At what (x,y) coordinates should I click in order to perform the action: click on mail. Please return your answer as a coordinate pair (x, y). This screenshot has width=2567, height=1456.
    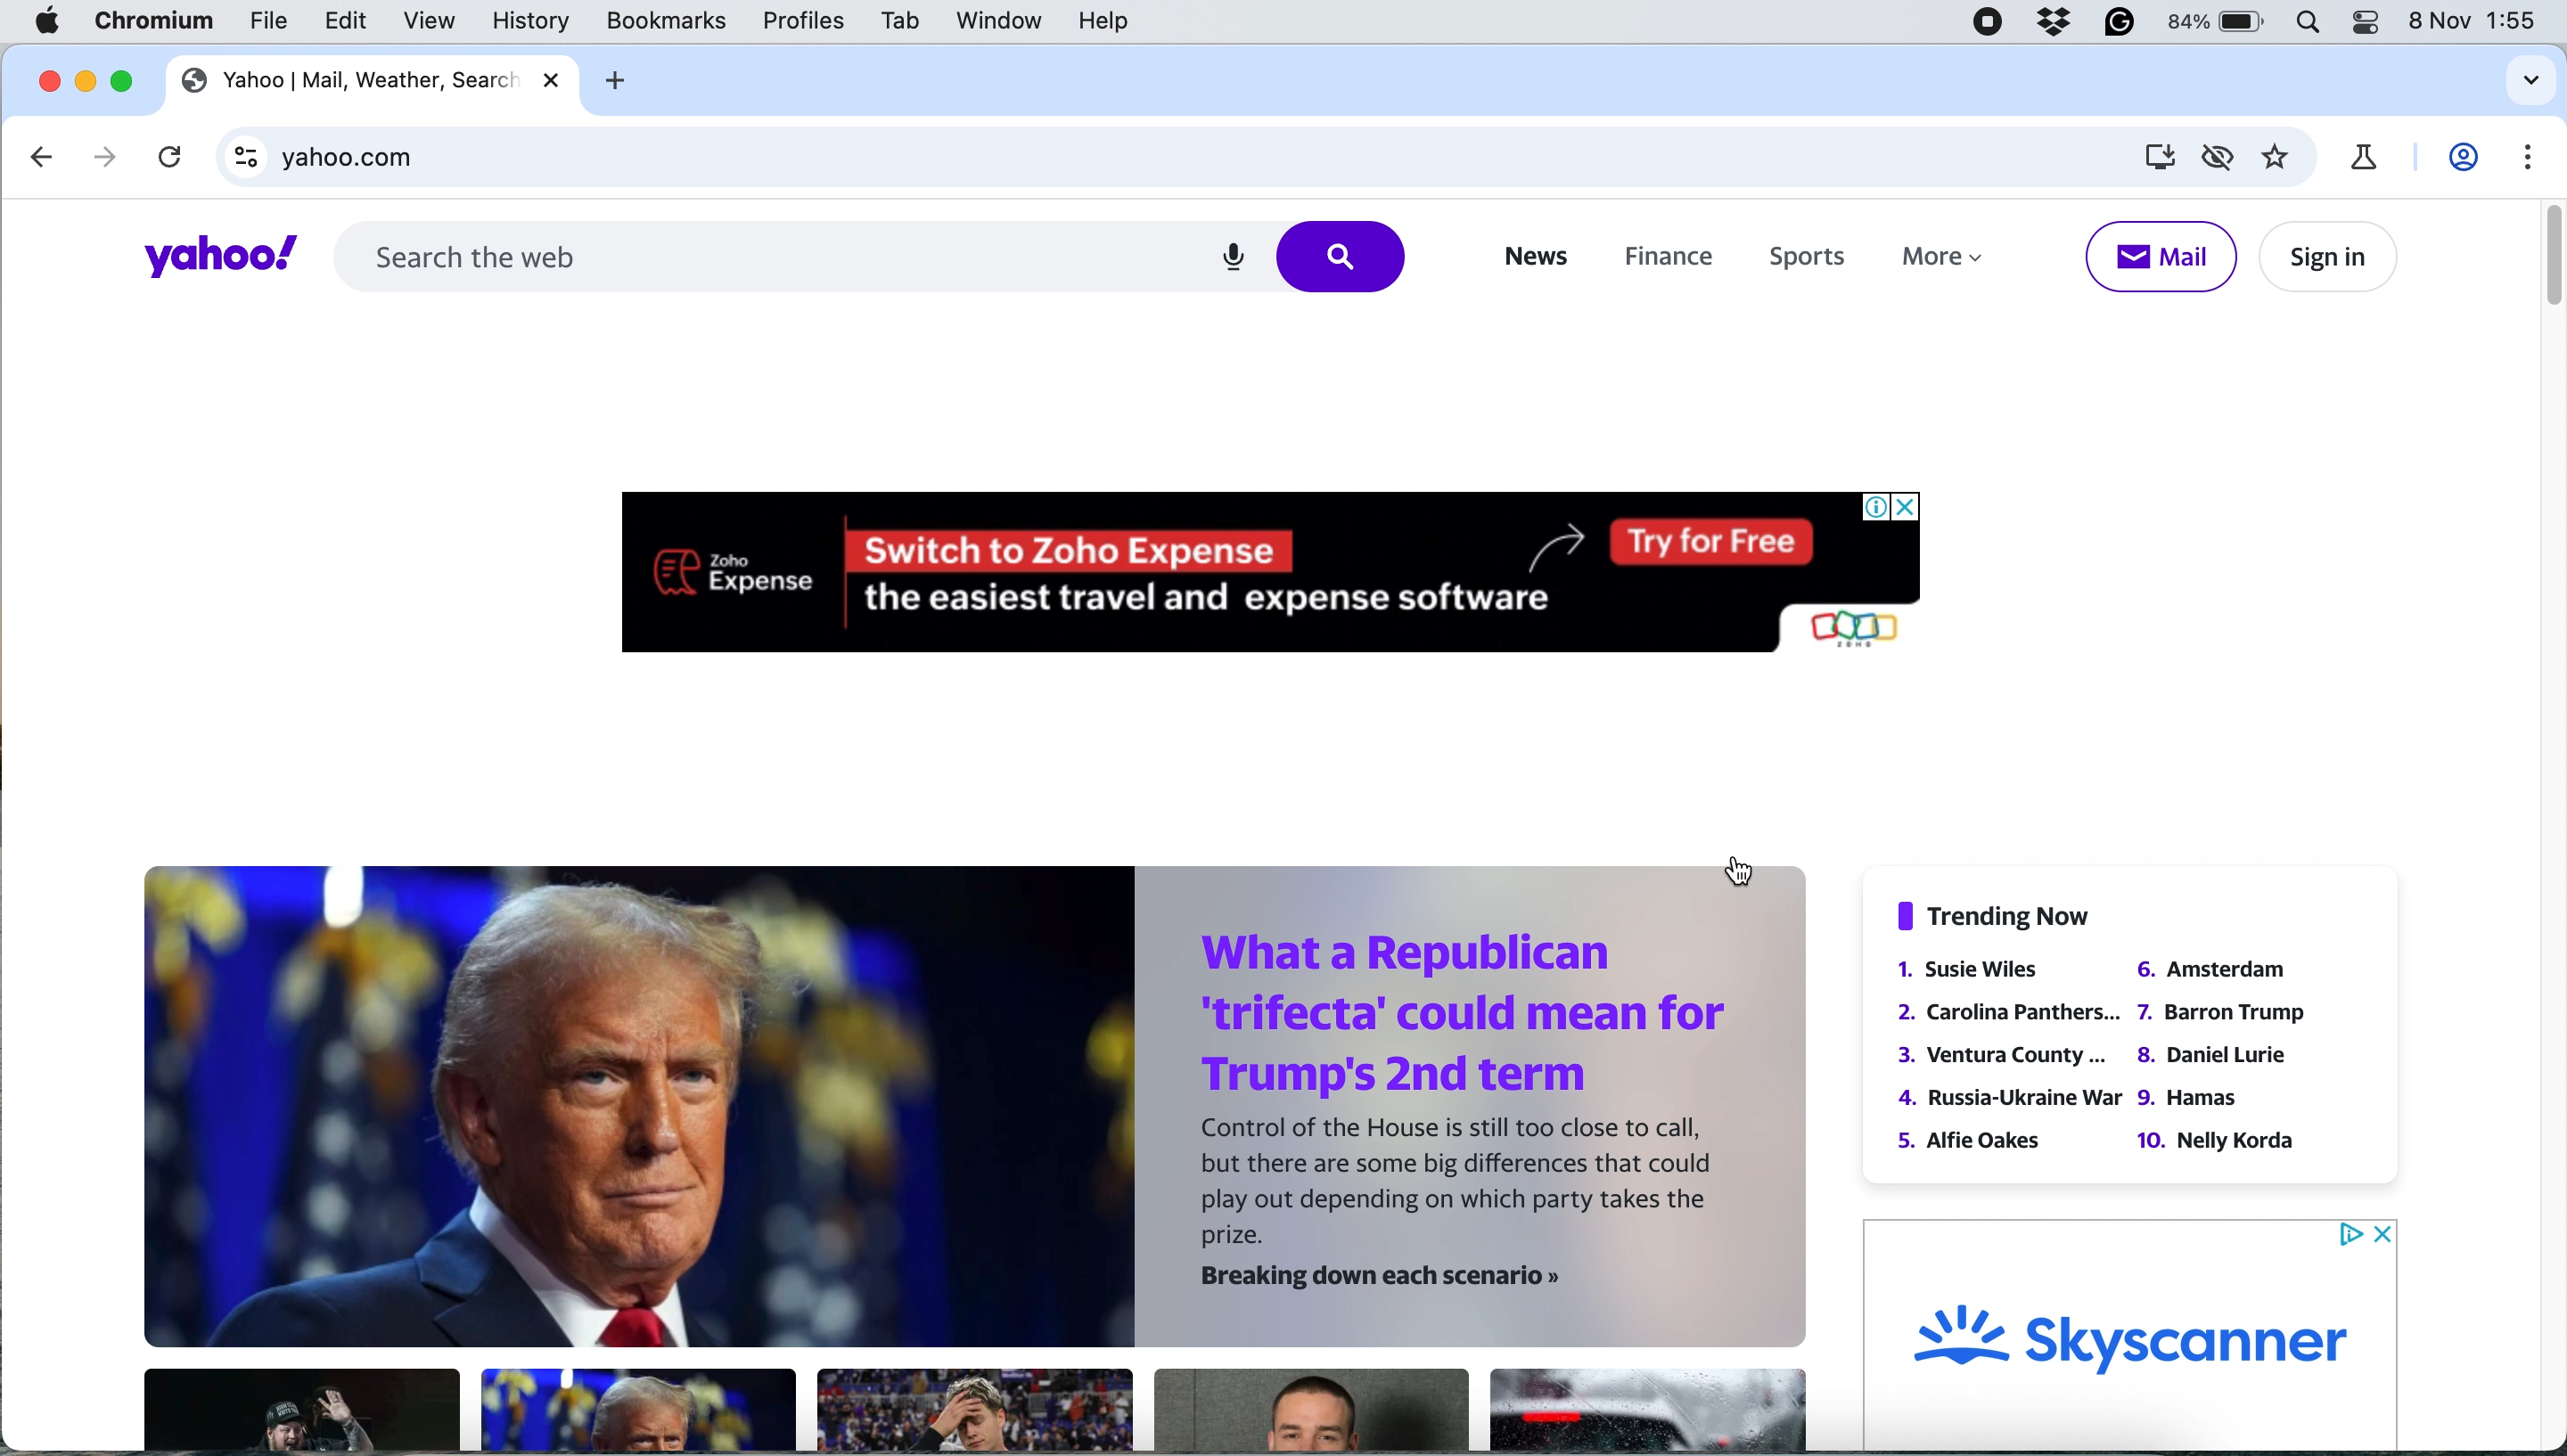
    Looking at the image, I should click on (2162, 257).